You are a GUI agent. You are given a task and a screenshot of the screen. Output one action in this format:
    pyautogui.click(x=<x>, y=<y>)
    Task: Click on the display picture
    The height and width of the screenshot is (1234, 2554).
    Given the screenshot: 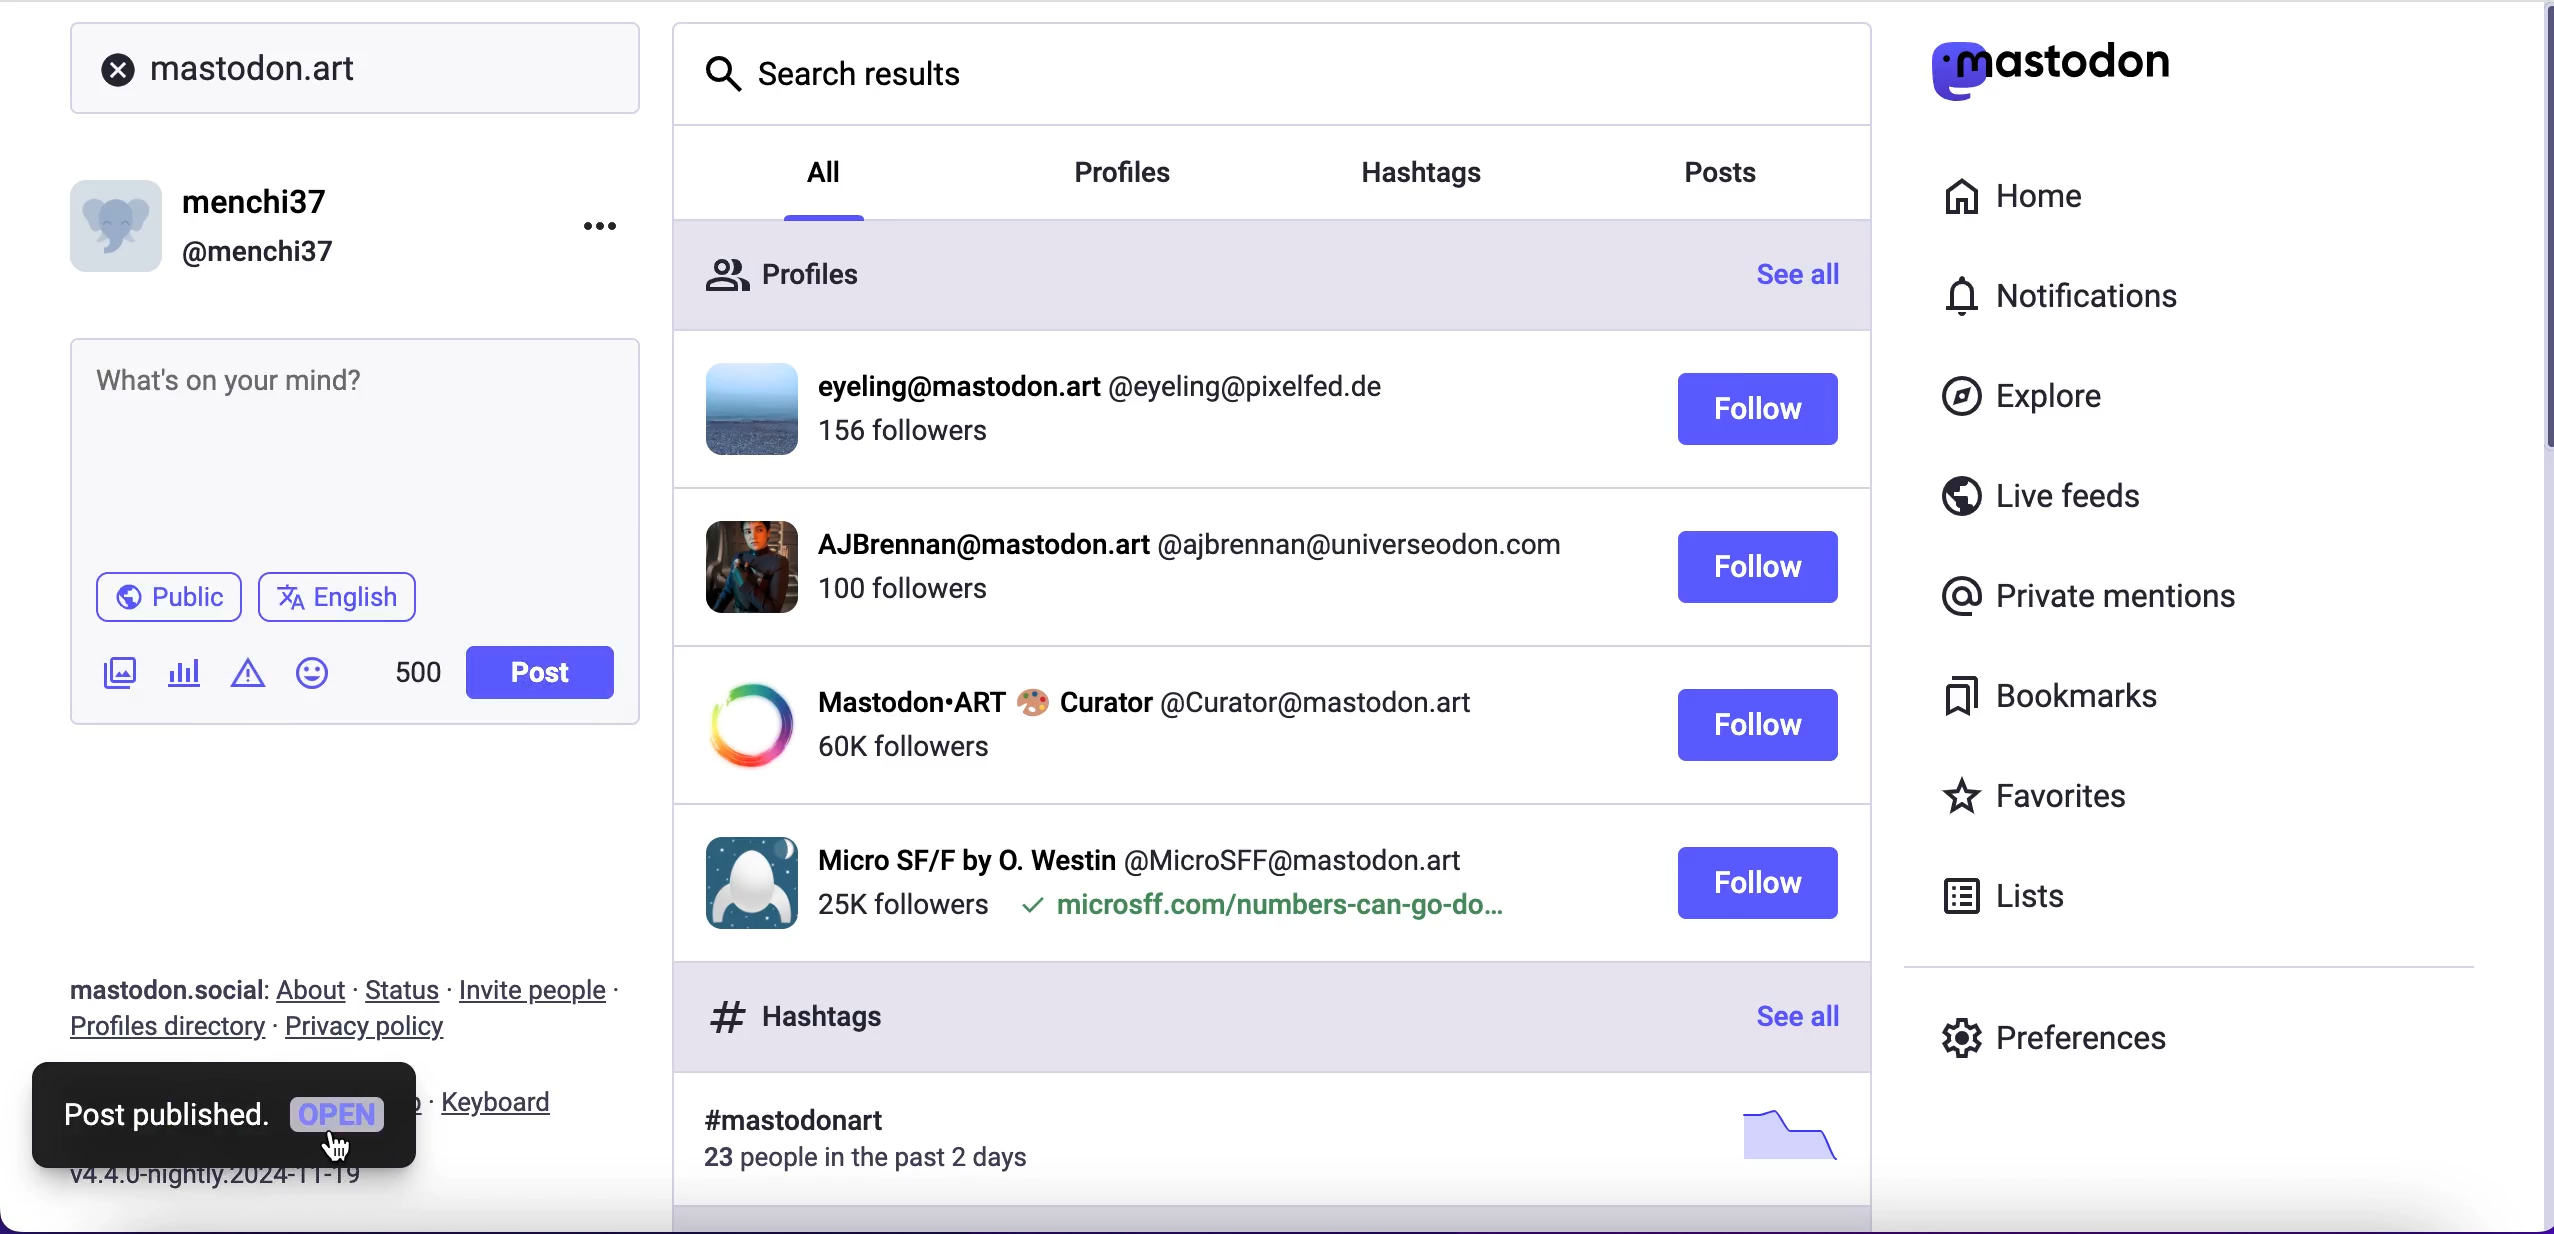 What is the action you would take?
    pyautogui.click(x=744, y=406)
    